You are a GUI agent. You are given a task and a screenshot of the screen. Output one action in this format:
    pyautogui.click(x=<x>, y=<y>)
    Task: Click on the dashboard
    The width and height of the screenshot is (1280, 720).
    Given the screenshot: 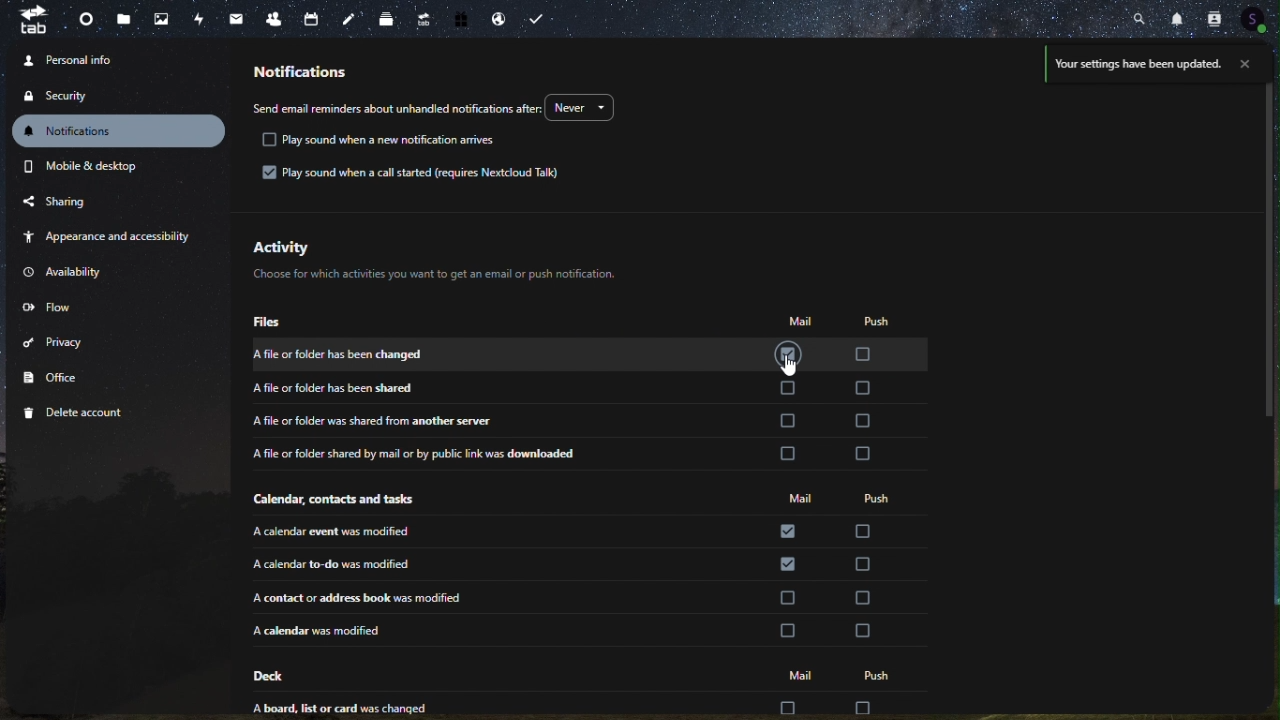 What is the action you would take?
    pyautogui.click(x=85, y=22)
    